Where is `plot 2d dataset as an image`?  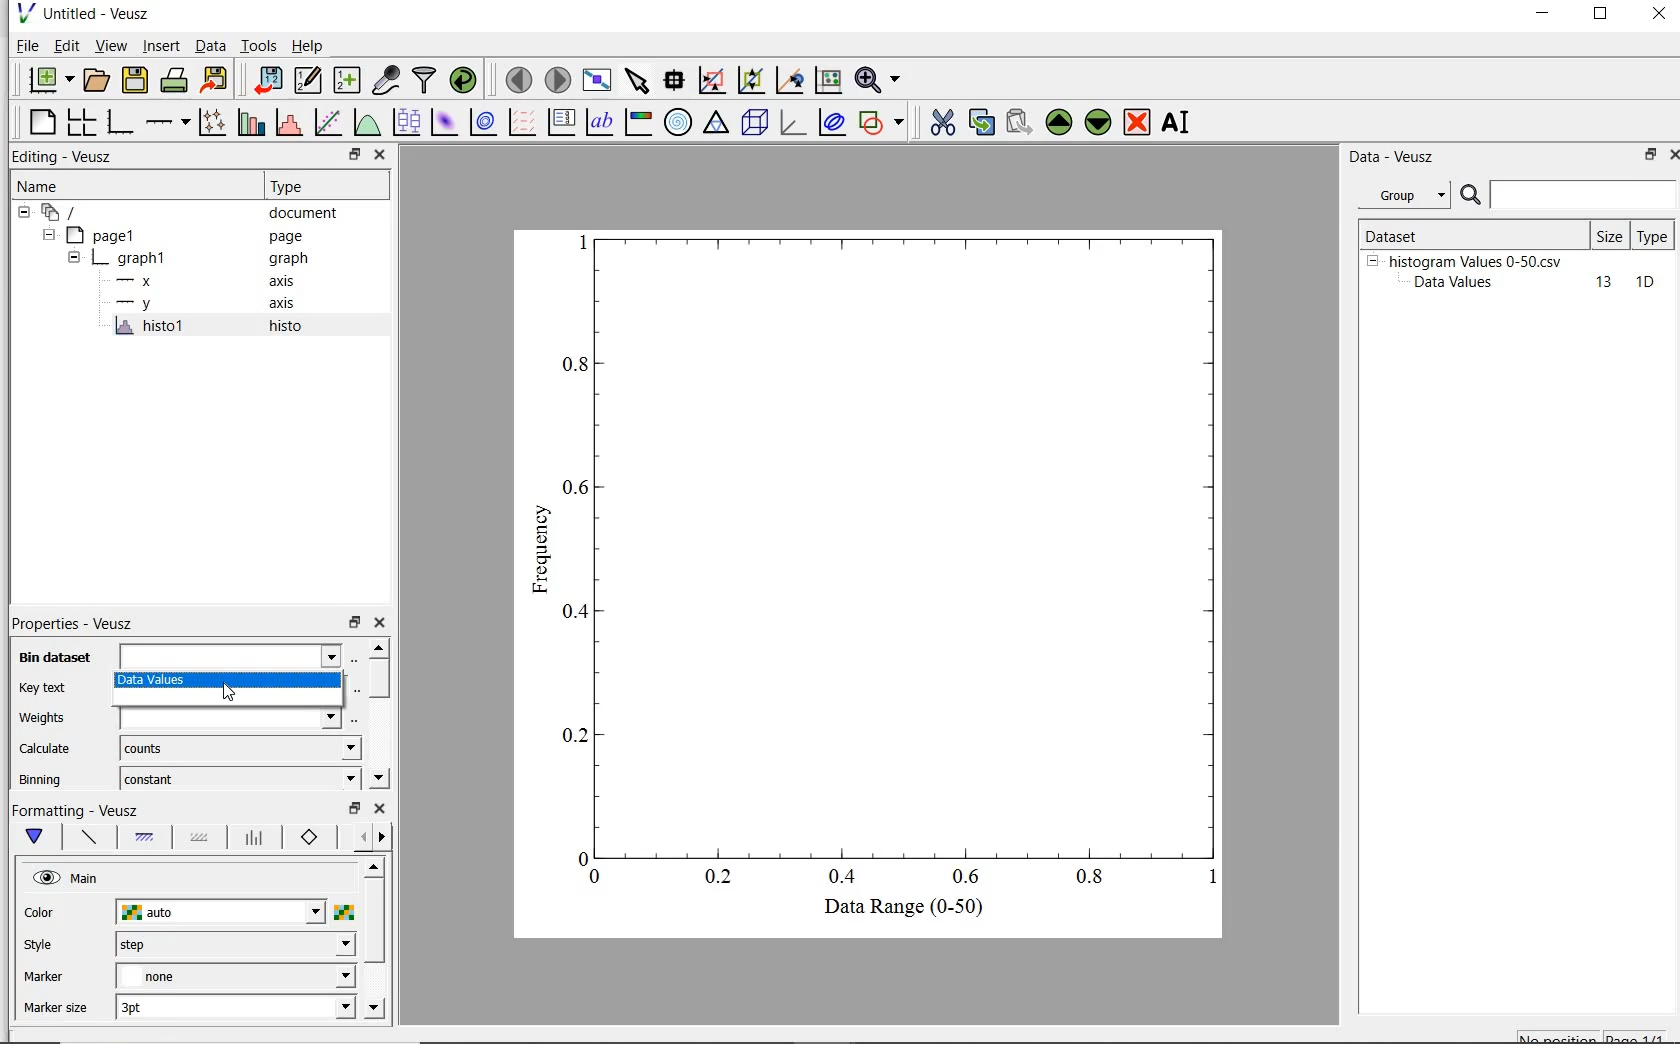 plot 2d dataset as an image is located at coordinates (444, 122).